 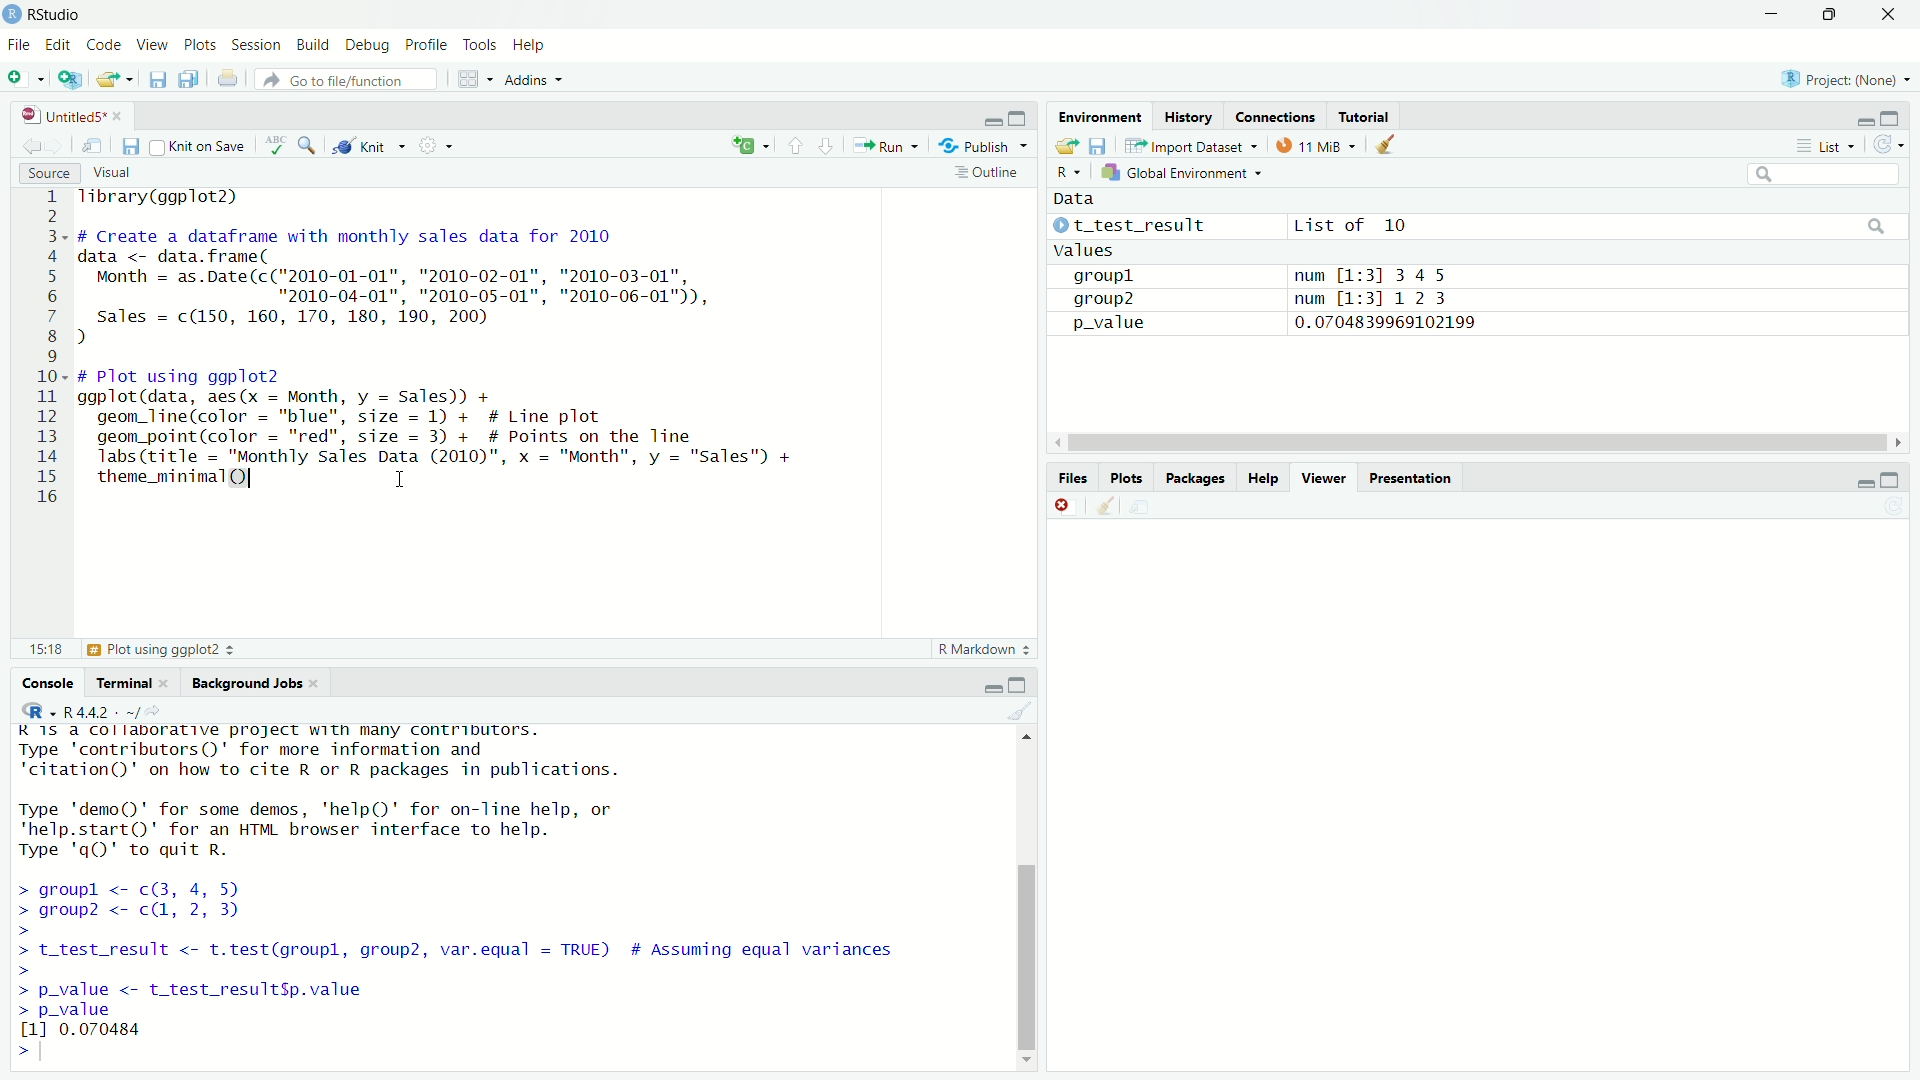 I want to click on cursor, so click(x=398, y=480).